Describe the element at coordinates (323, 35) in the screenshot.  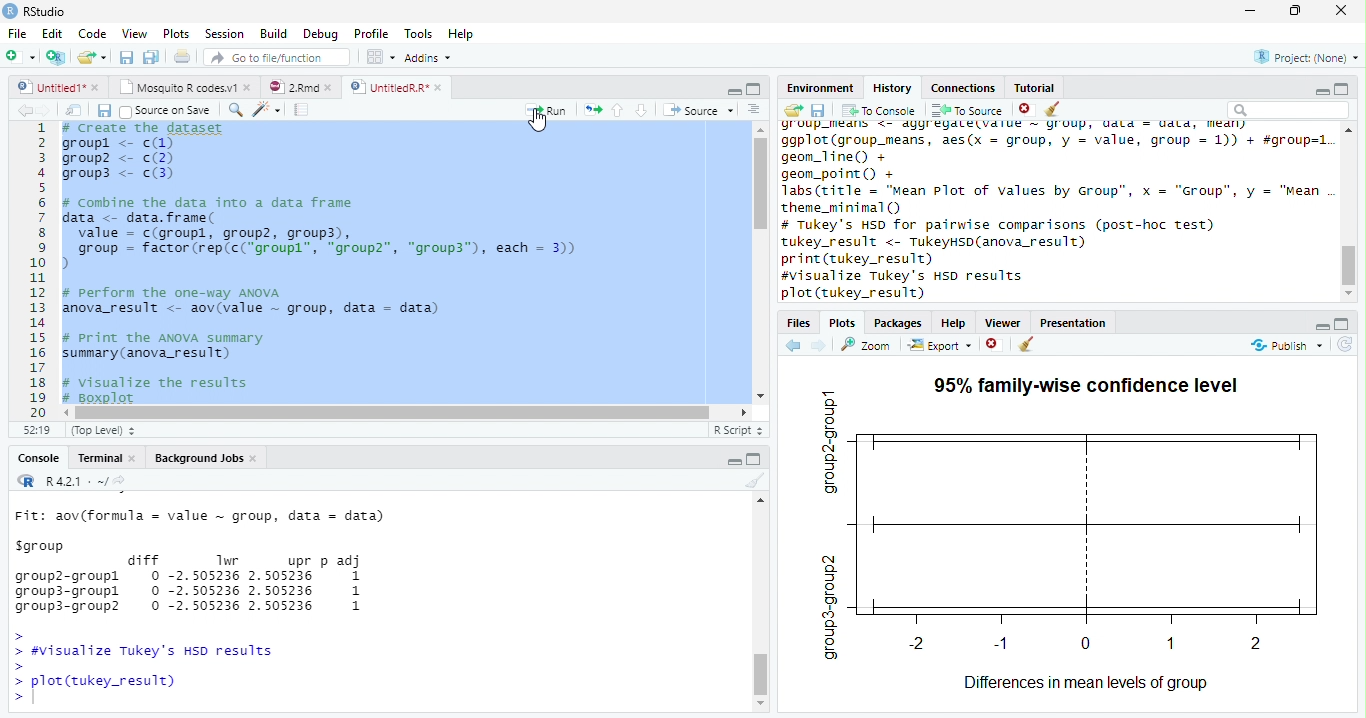
I see `debug` at that location.